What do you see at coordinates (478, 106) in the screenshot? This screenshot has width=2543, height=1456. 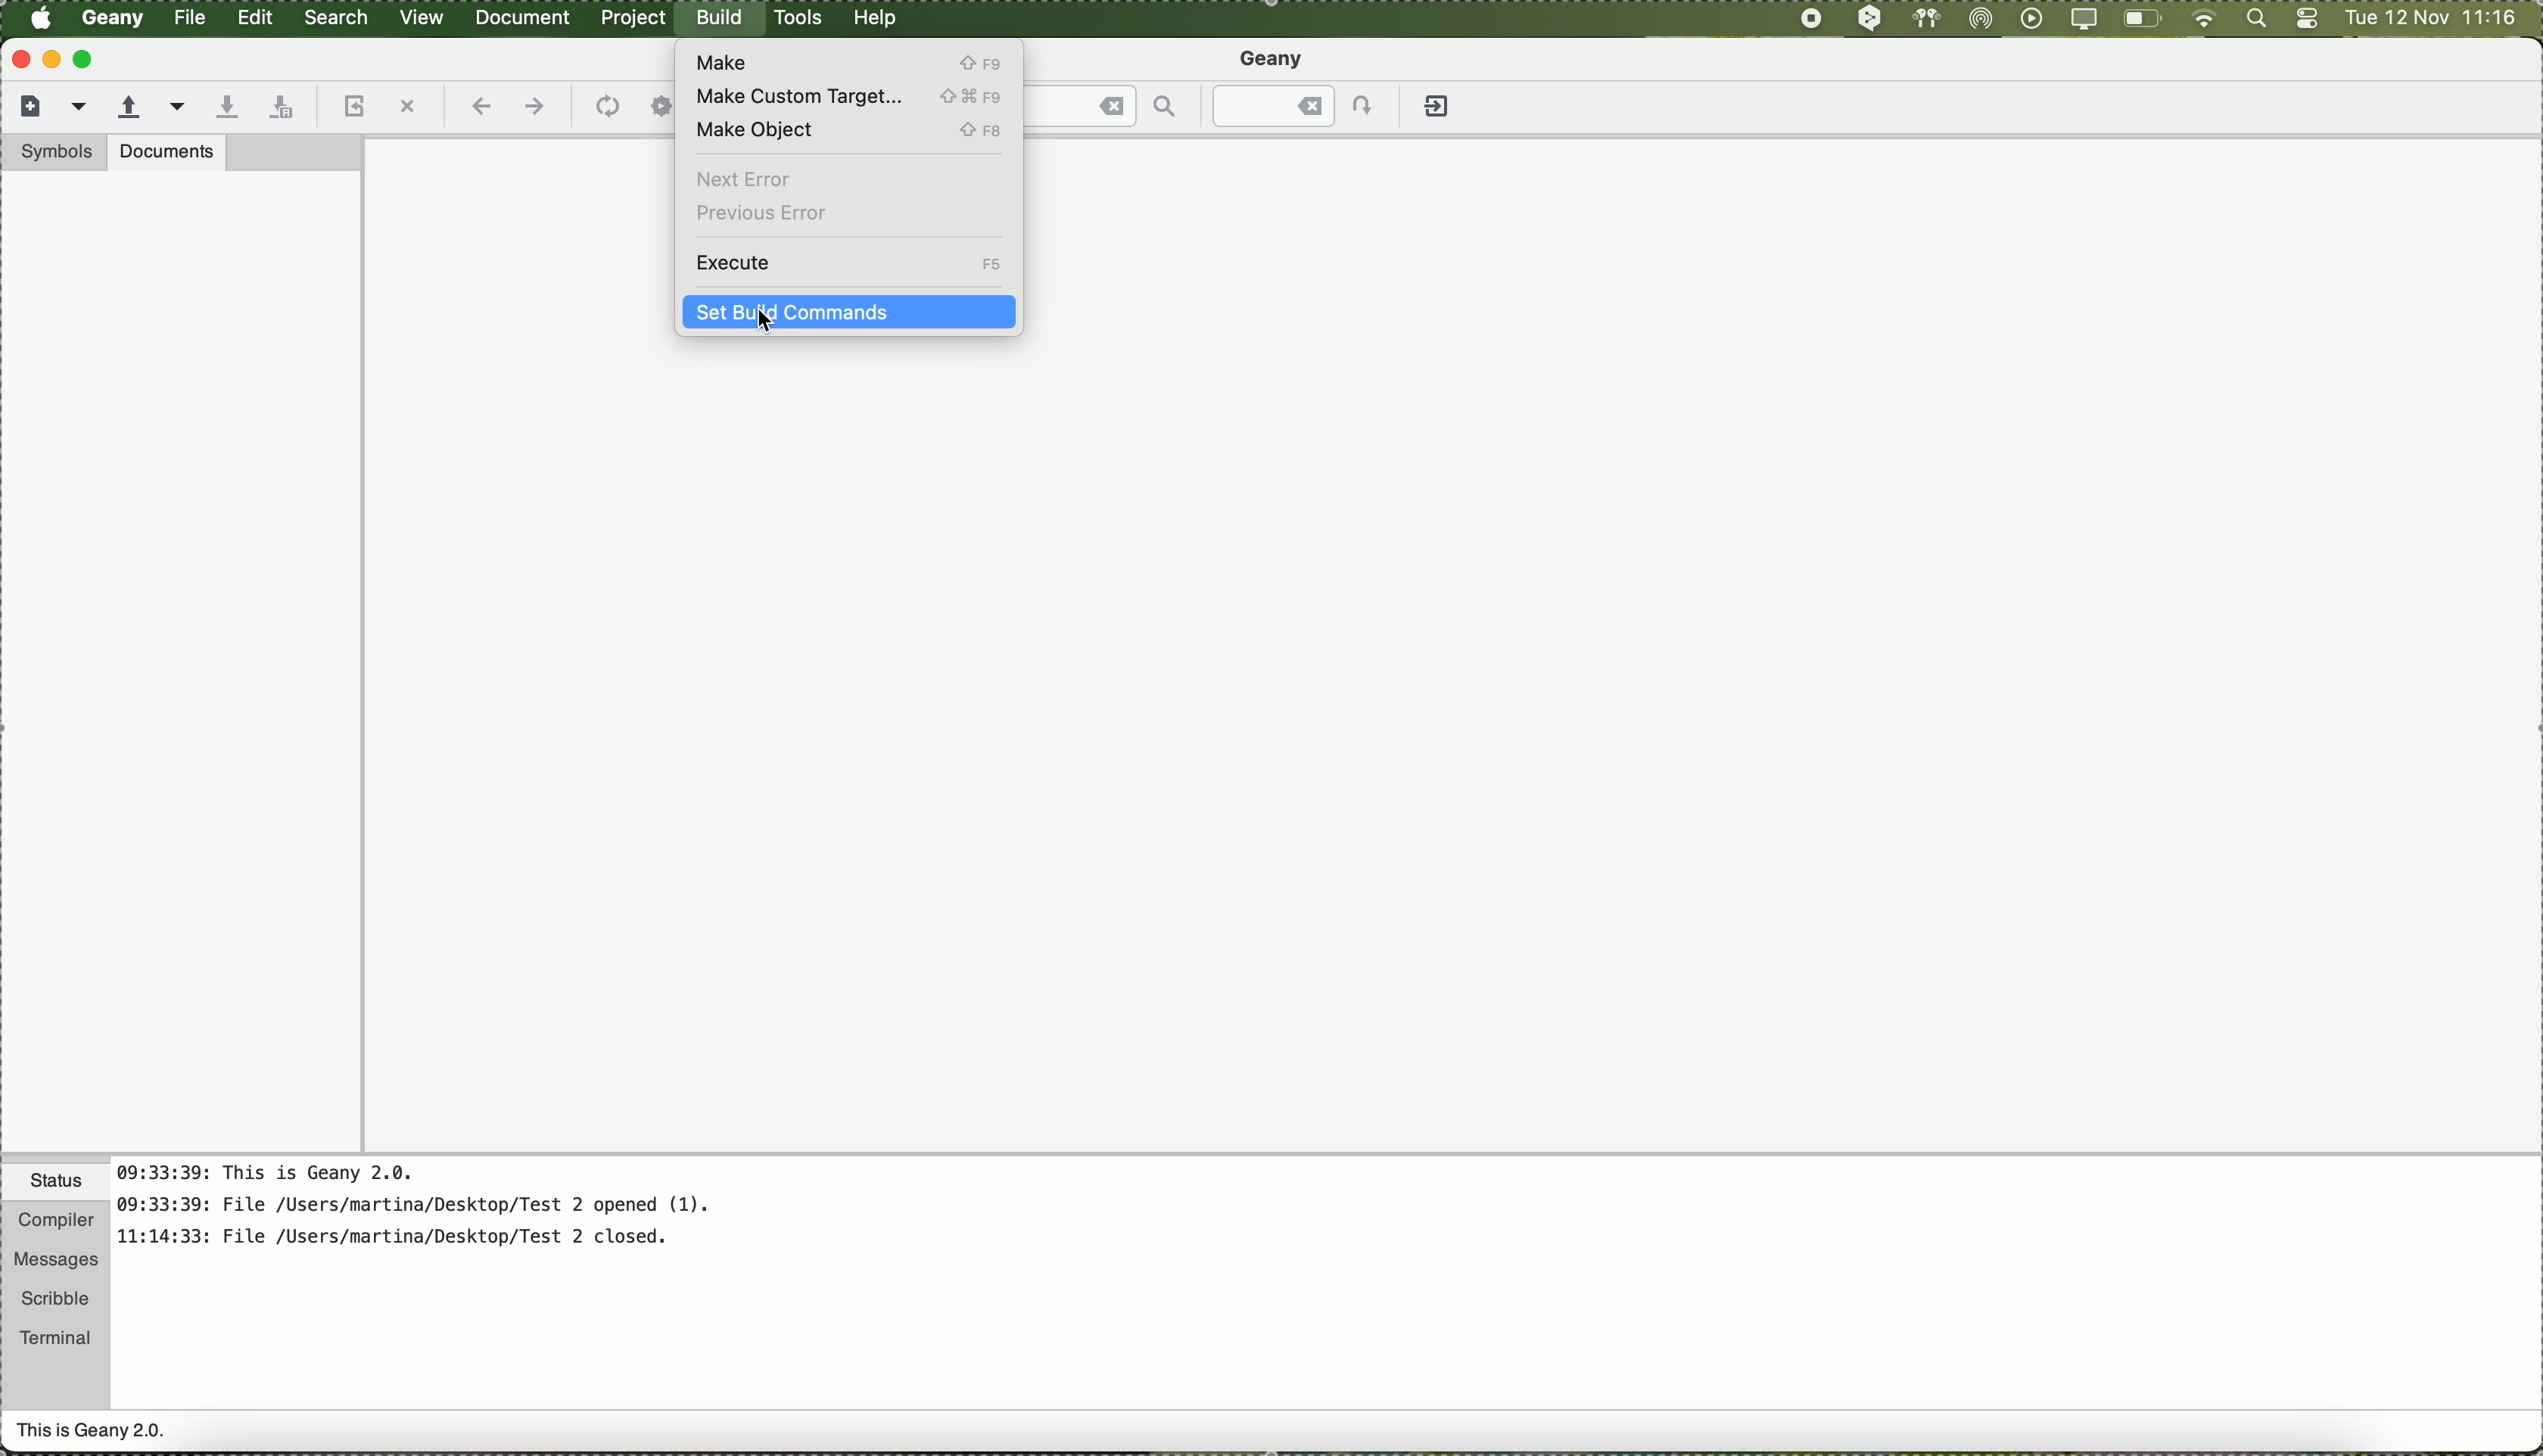 I see `navigate back a location` at bounding box center [478, 106].